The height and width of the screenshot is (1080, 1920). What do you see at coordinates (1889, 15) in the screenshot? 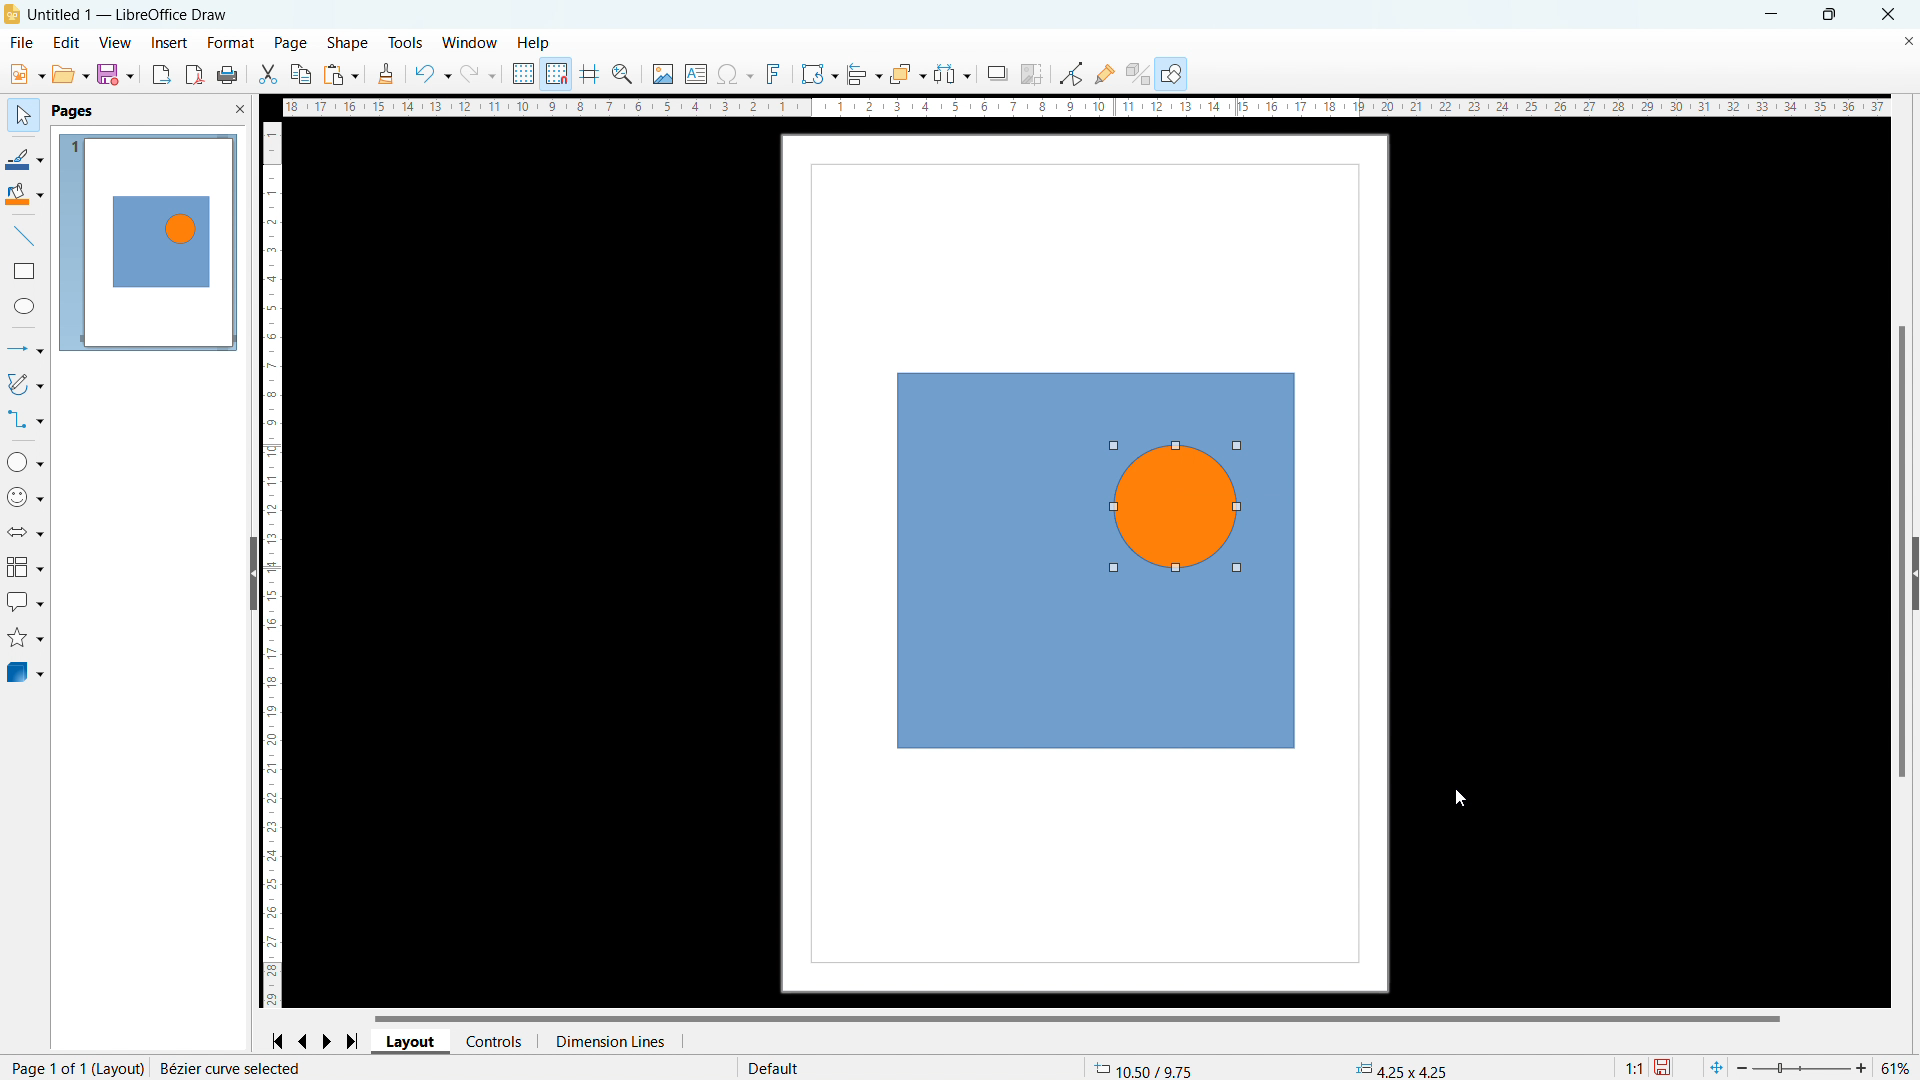
I see `close` at bounding box center [1889, 15].